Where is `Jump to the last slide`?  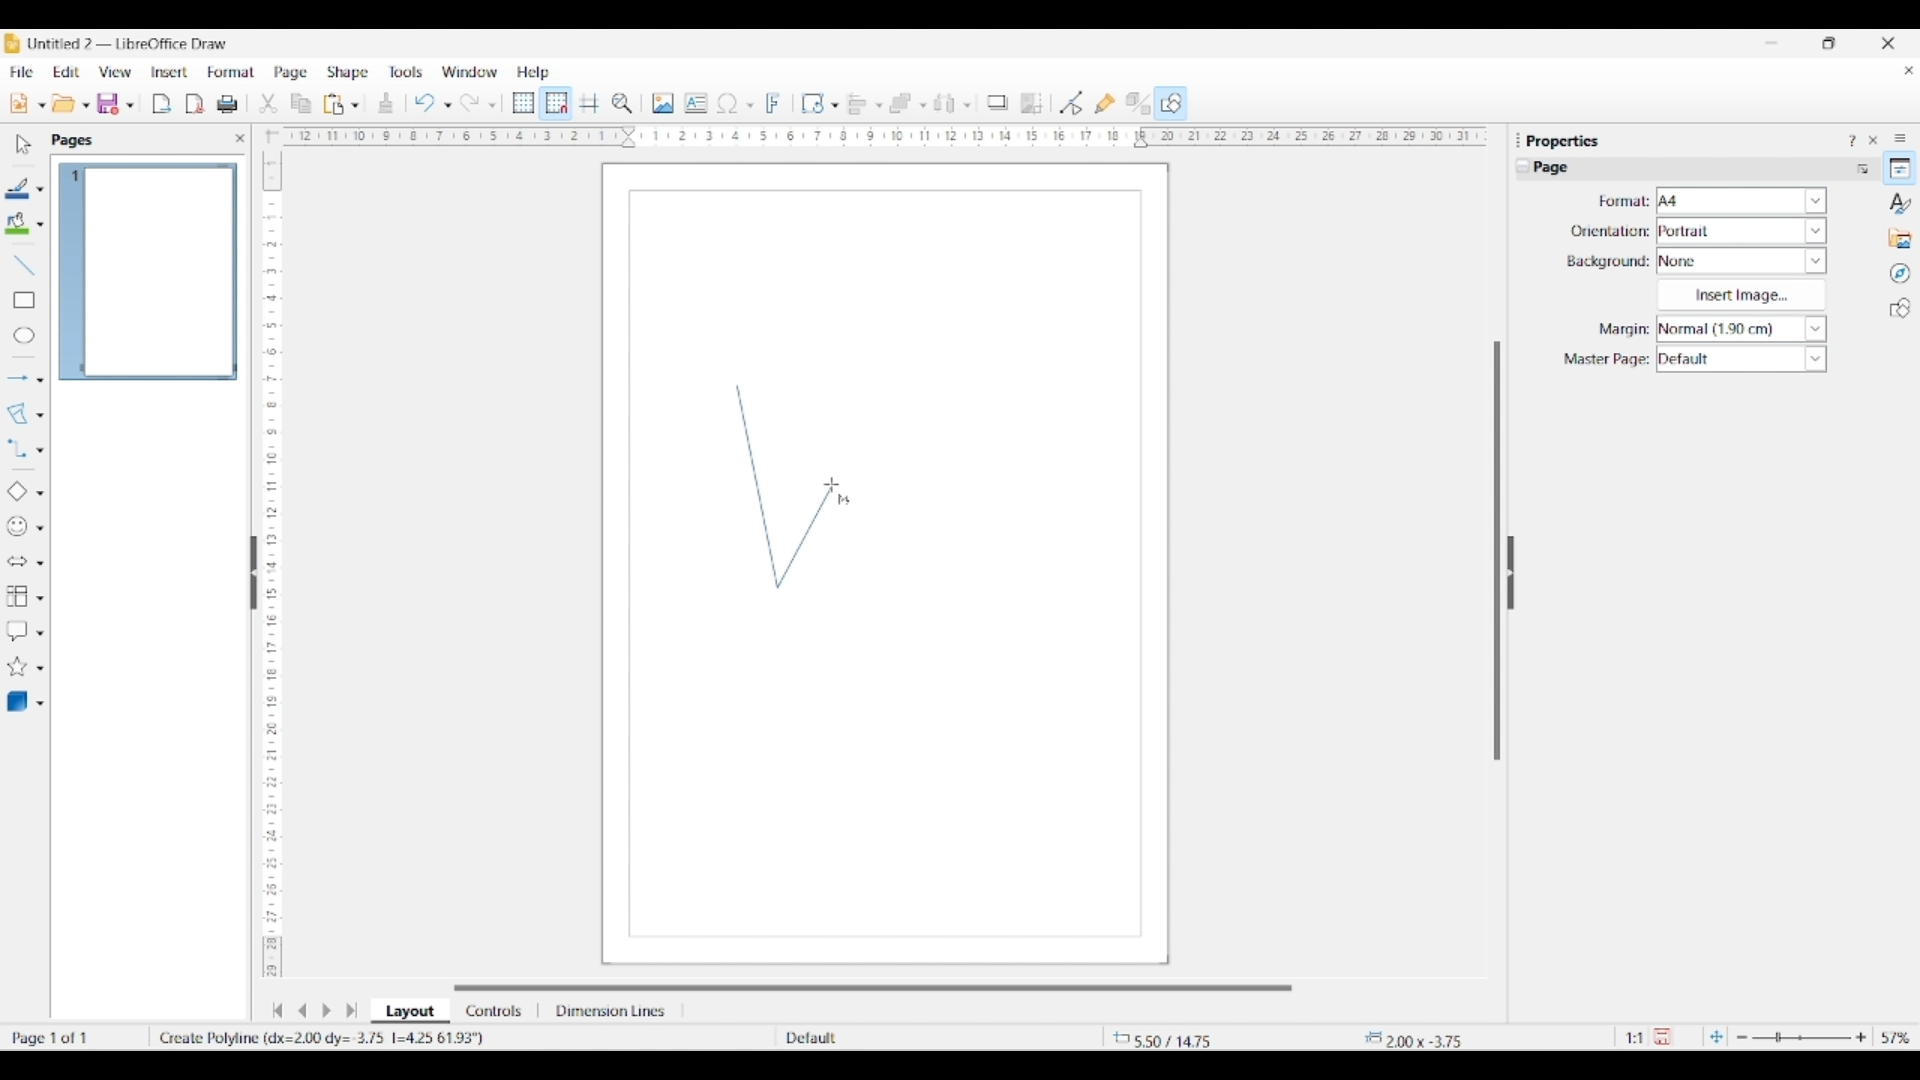 Jump to the last slide is located at coordinates (352, 1010).